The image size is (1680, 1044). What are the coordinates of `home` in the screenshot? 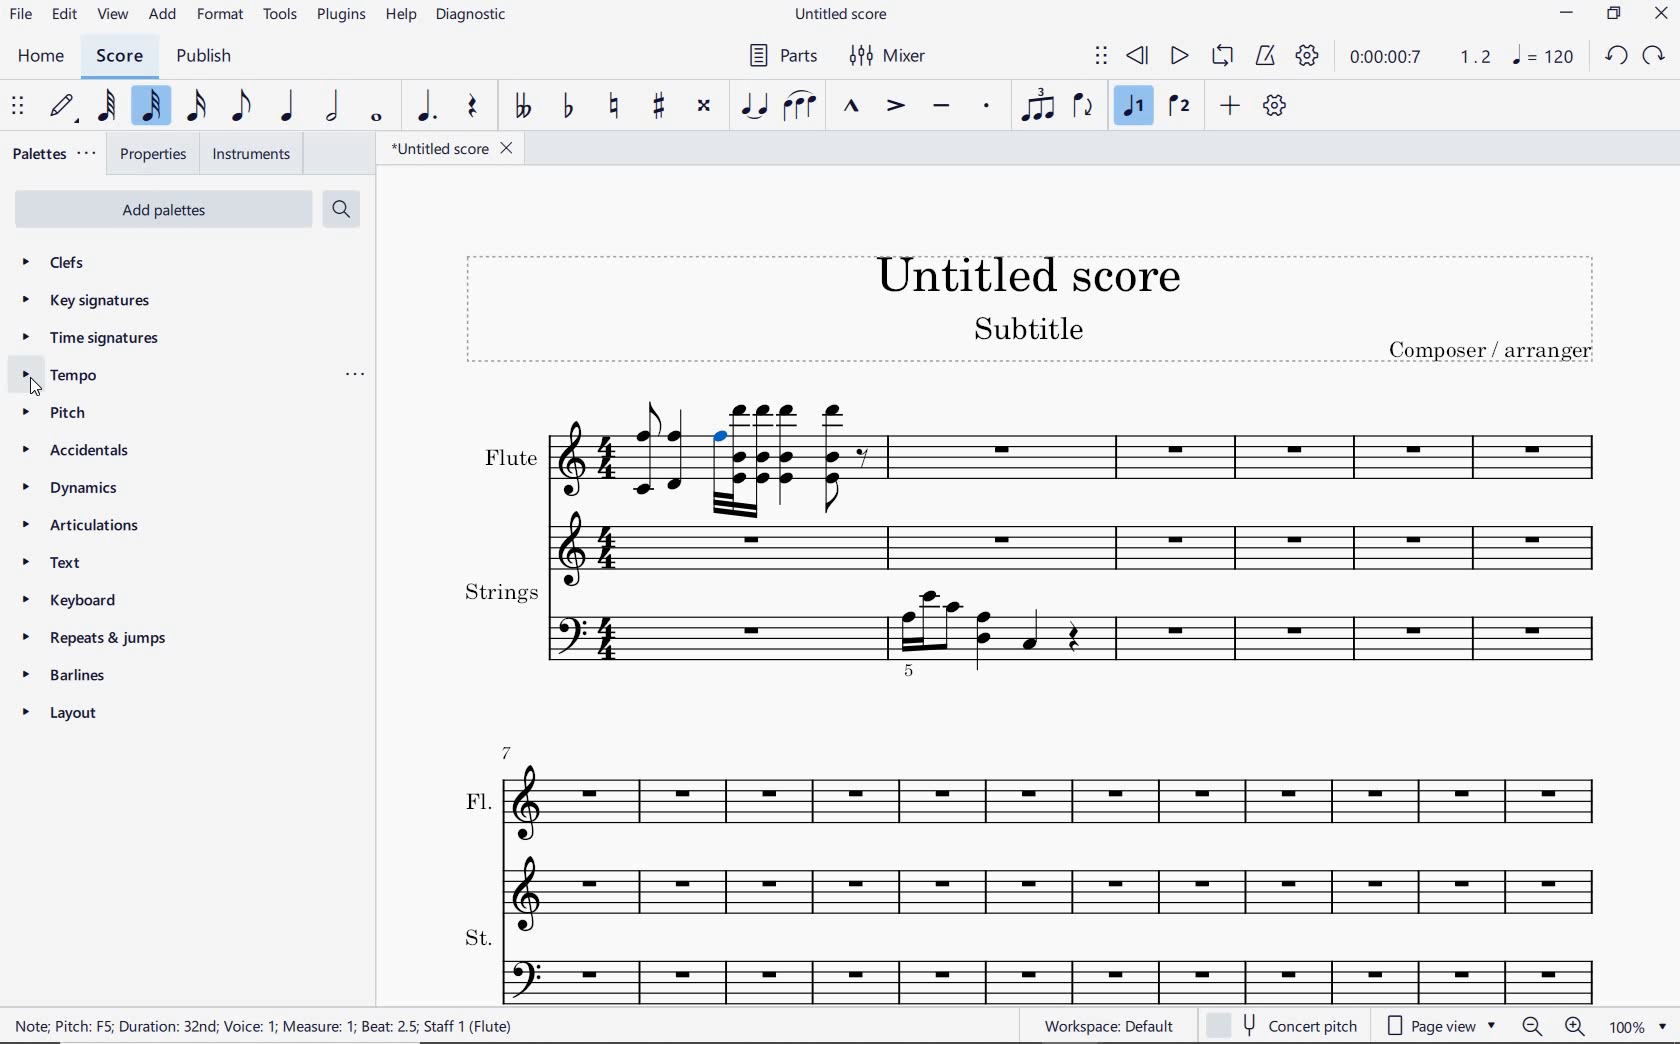 It's located at (41, 55).